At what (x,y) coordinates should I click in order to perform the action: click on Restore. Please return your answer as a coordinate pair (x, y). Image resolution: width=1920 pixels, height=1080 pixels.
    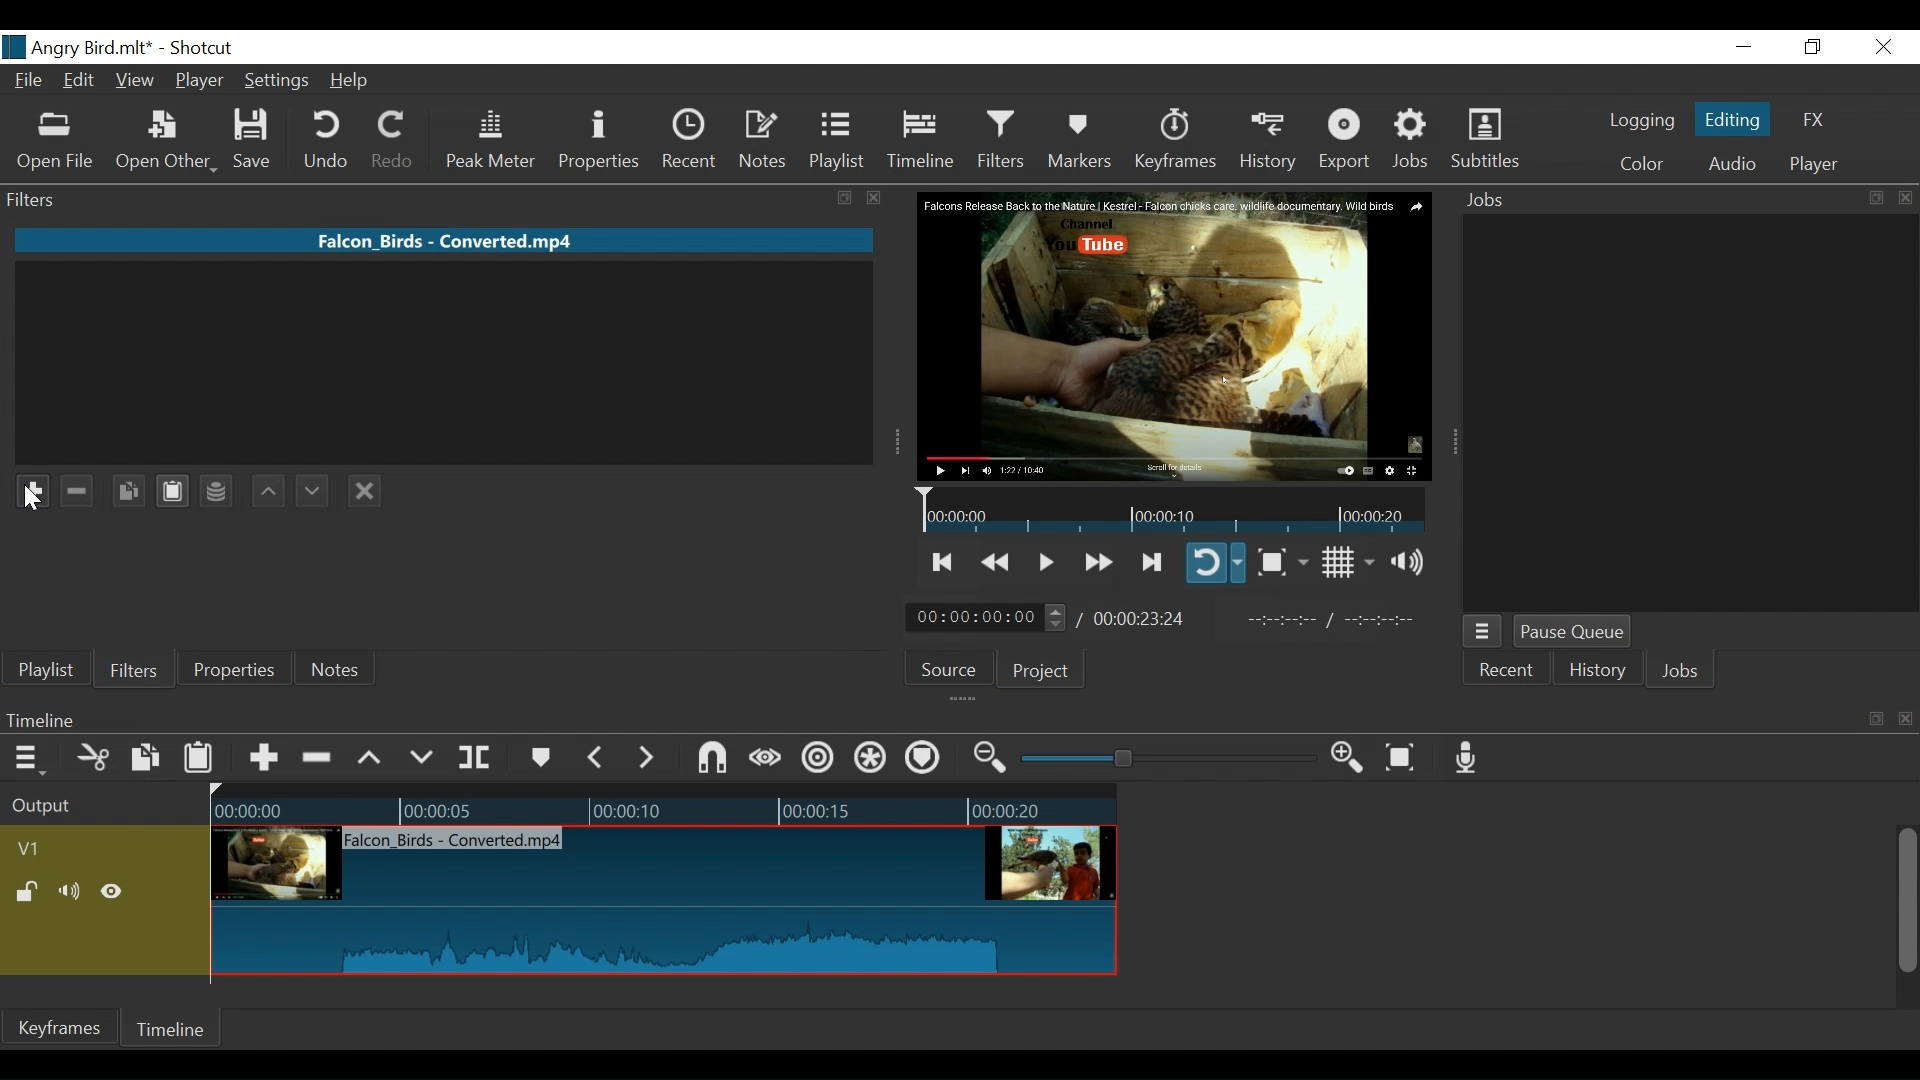
    Looking at the image, I should click on (1813, 48).